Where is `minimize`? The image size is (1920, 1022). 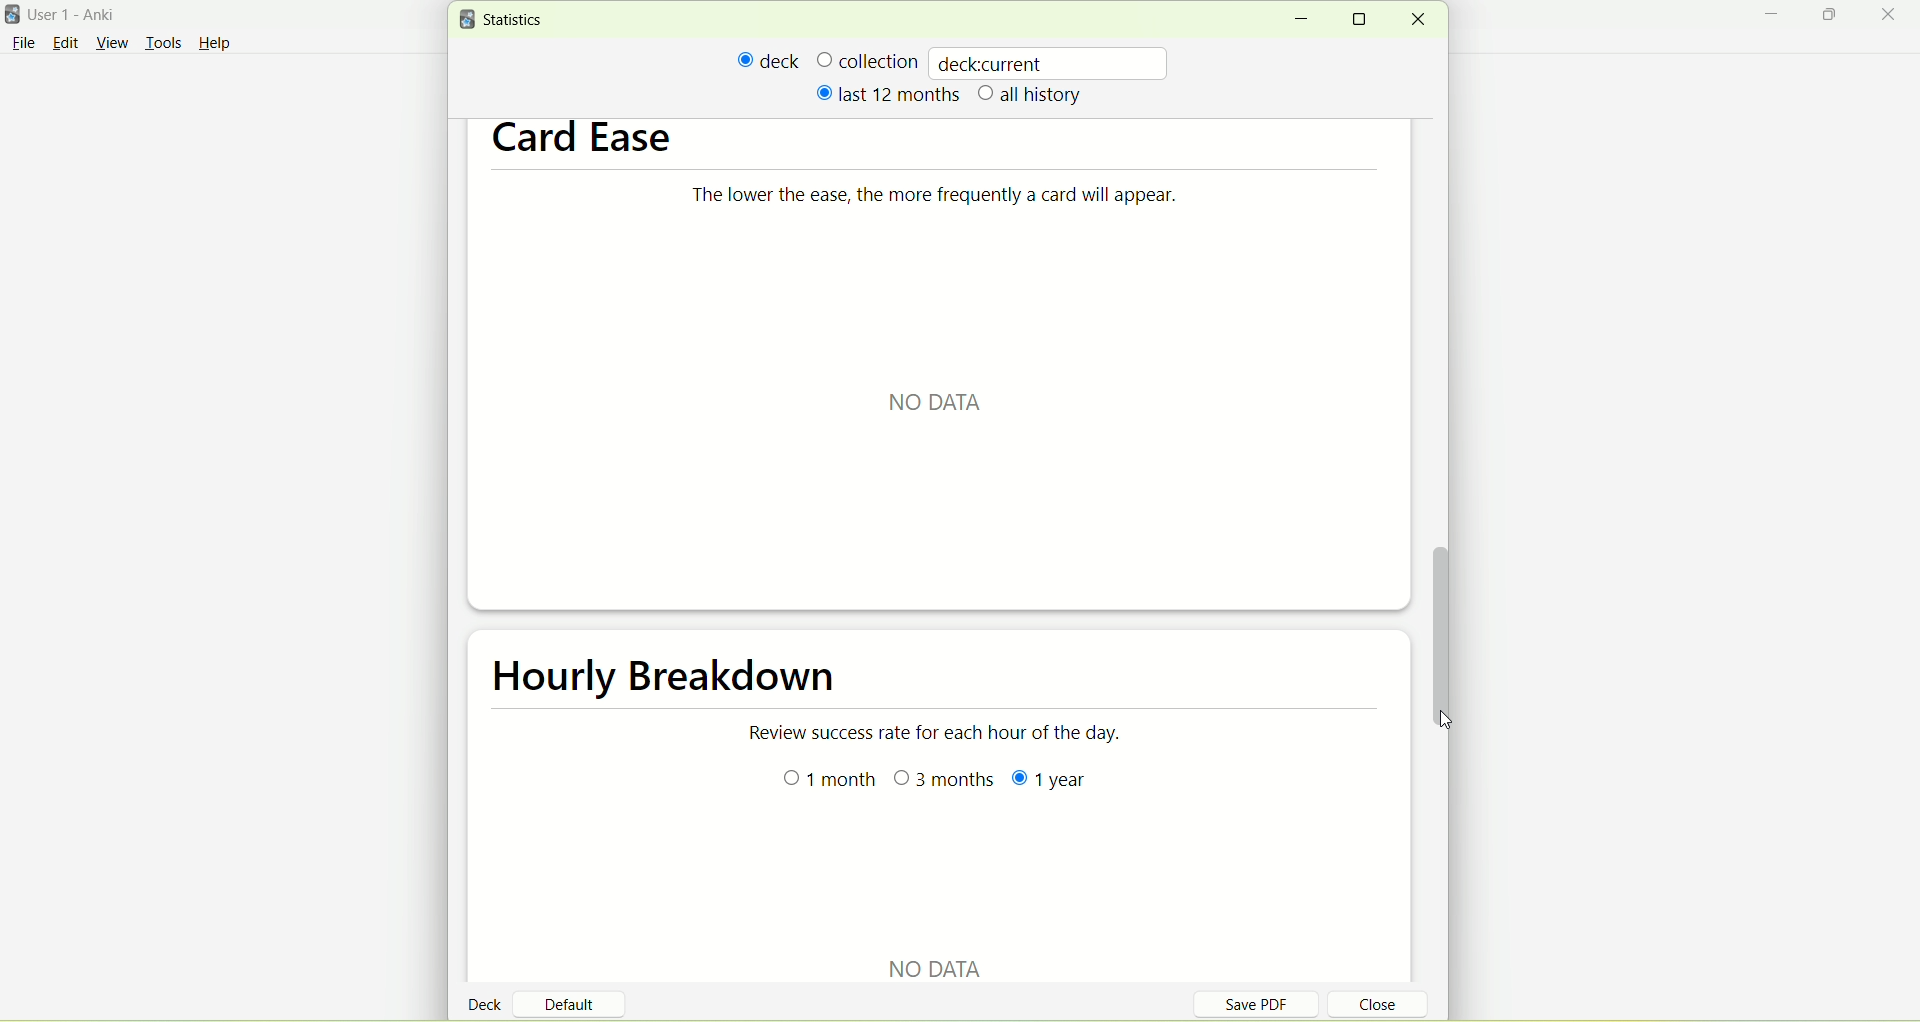
minimize is located at coordinates (1300, 20).